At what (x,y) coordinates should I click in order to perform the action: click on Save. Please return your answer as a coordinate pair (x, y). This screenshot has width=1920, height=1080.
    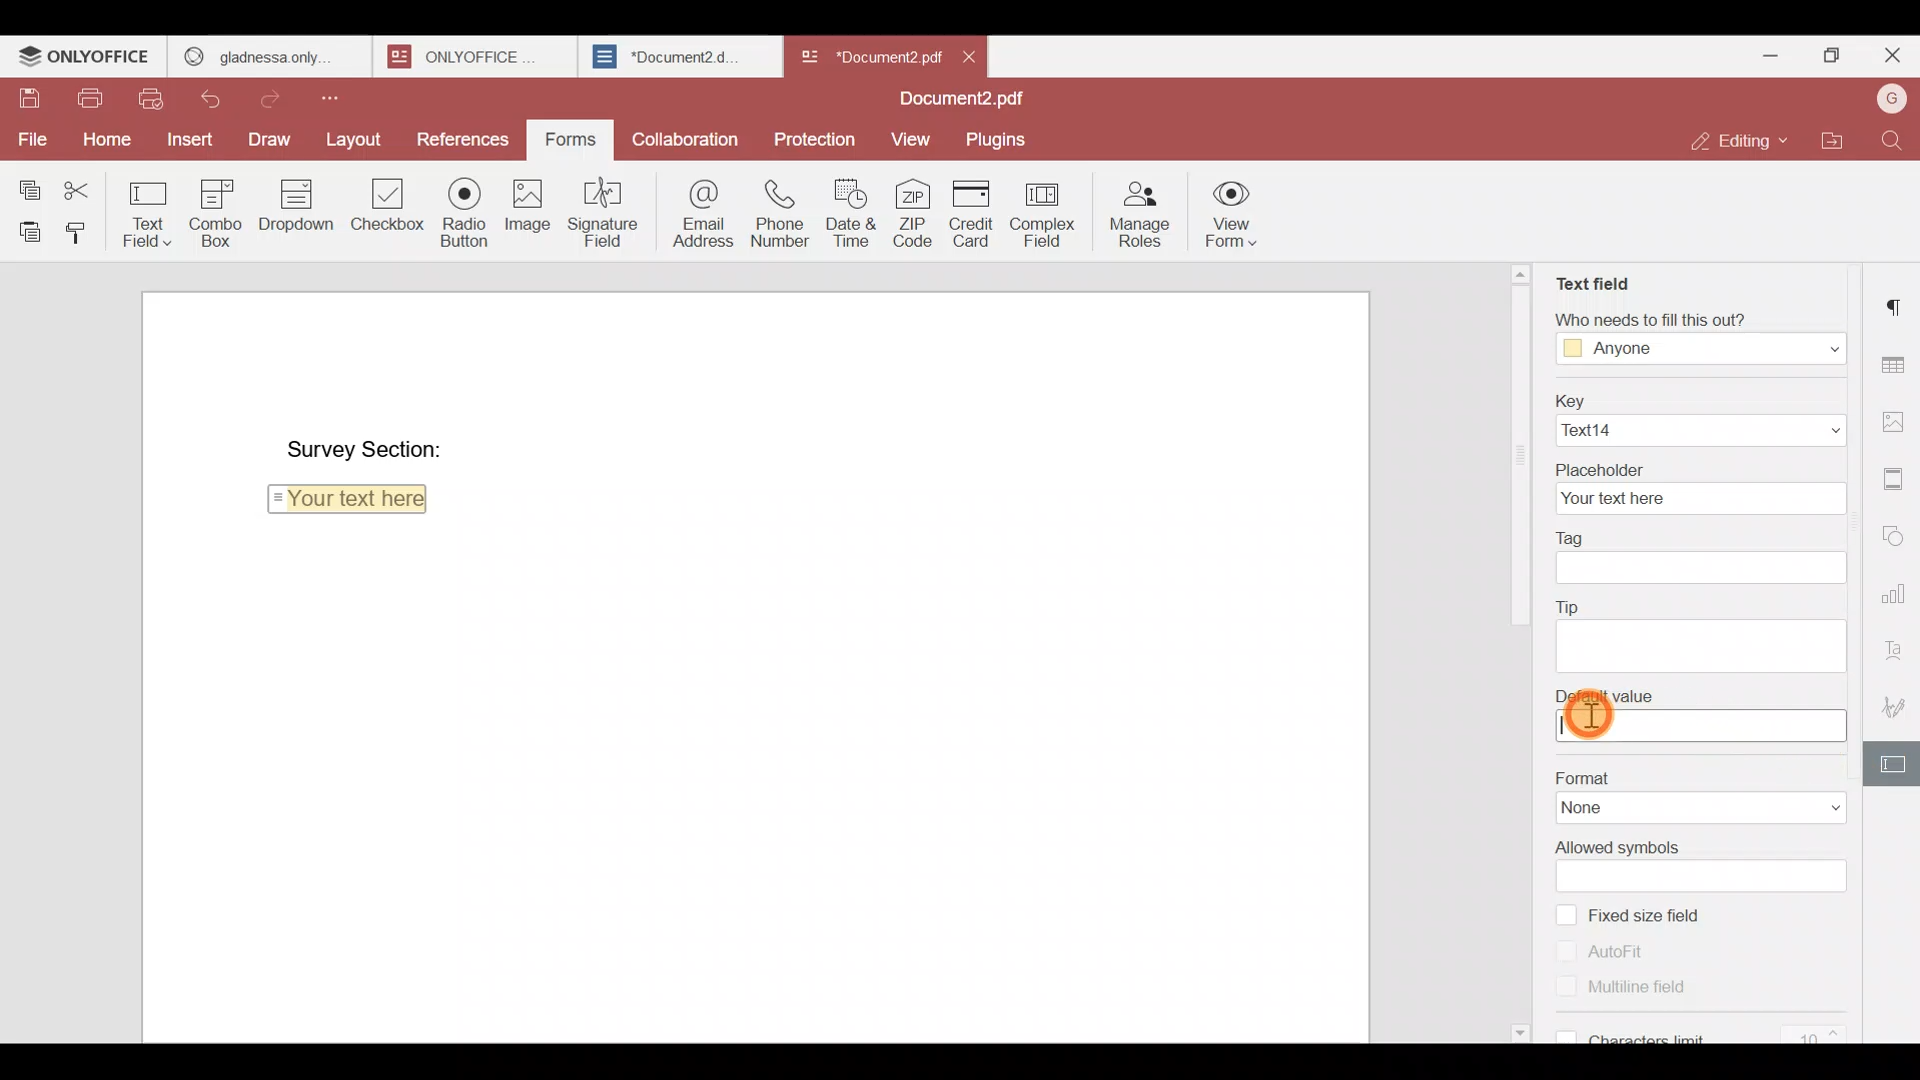
    Looking at the image, I should click on (20, 91).